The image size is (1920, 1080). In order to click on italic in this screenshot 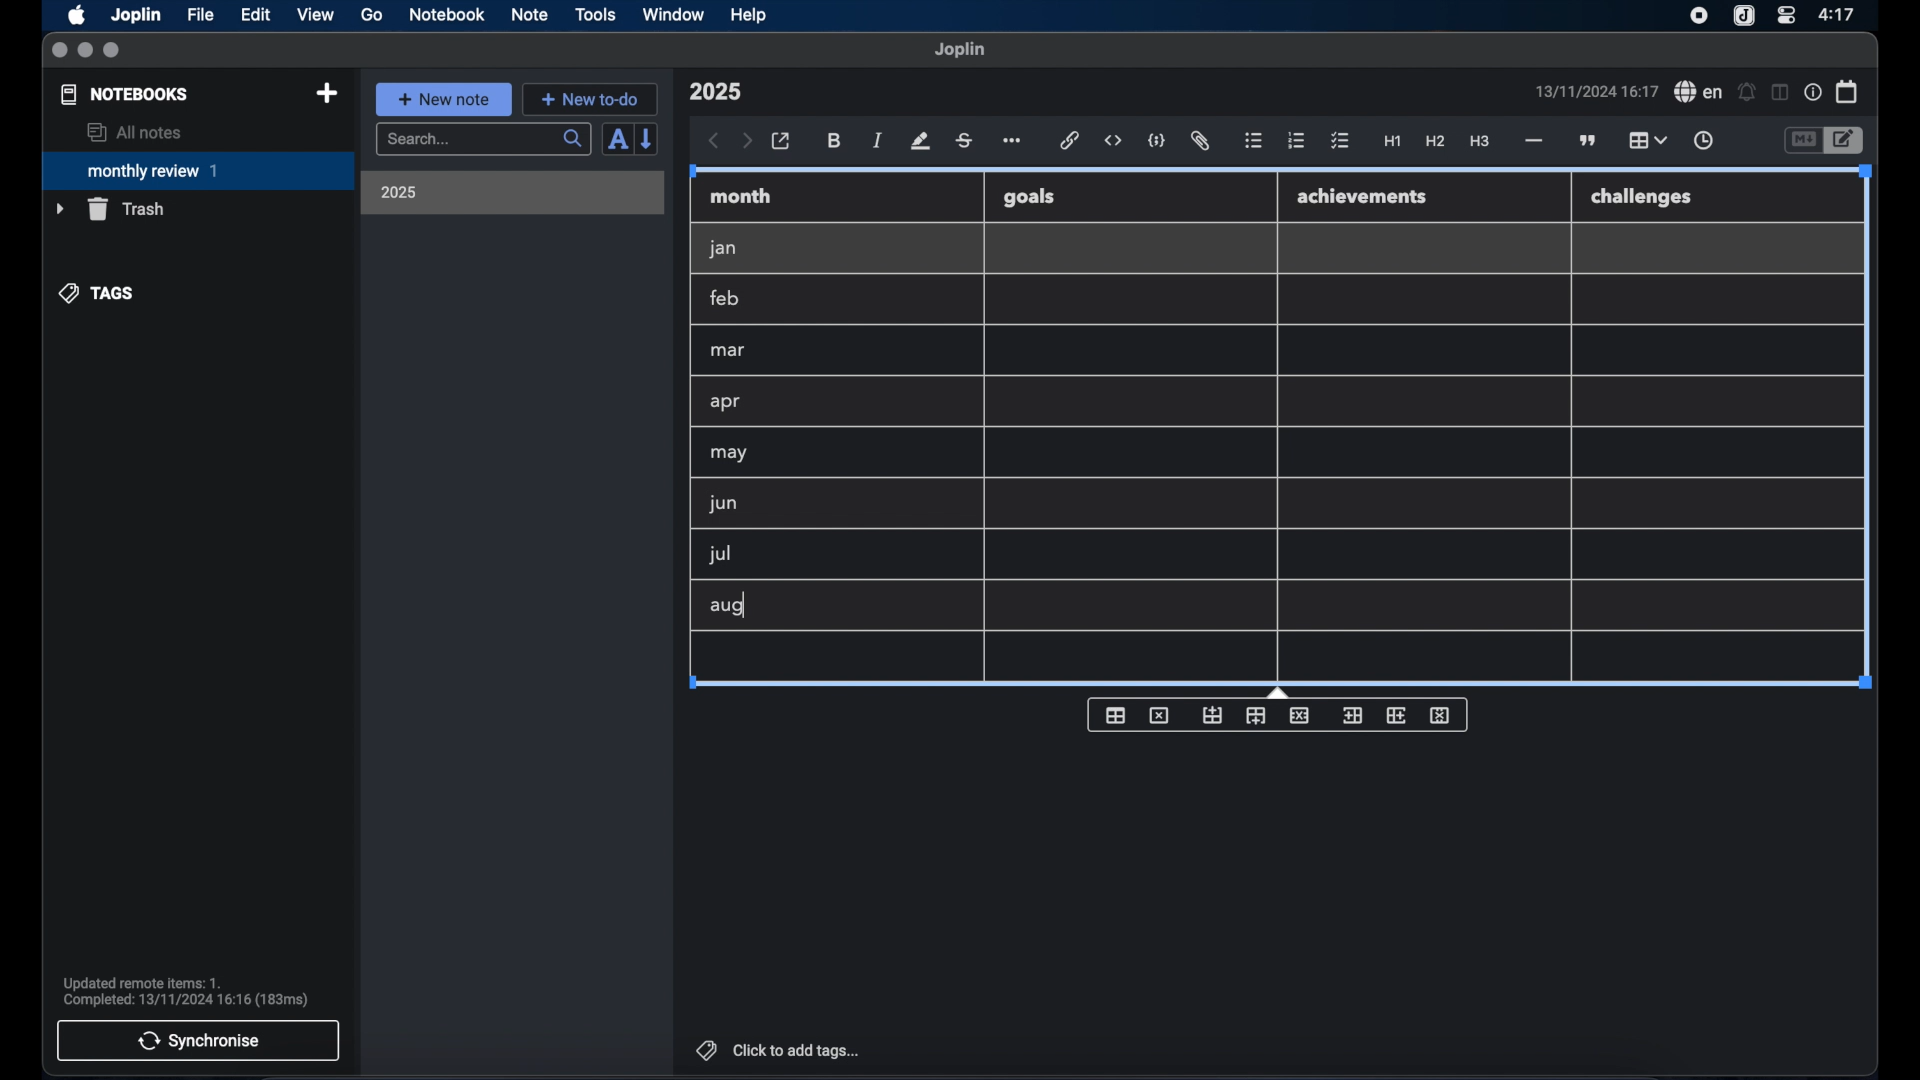, I will do `click(878, 140)`.